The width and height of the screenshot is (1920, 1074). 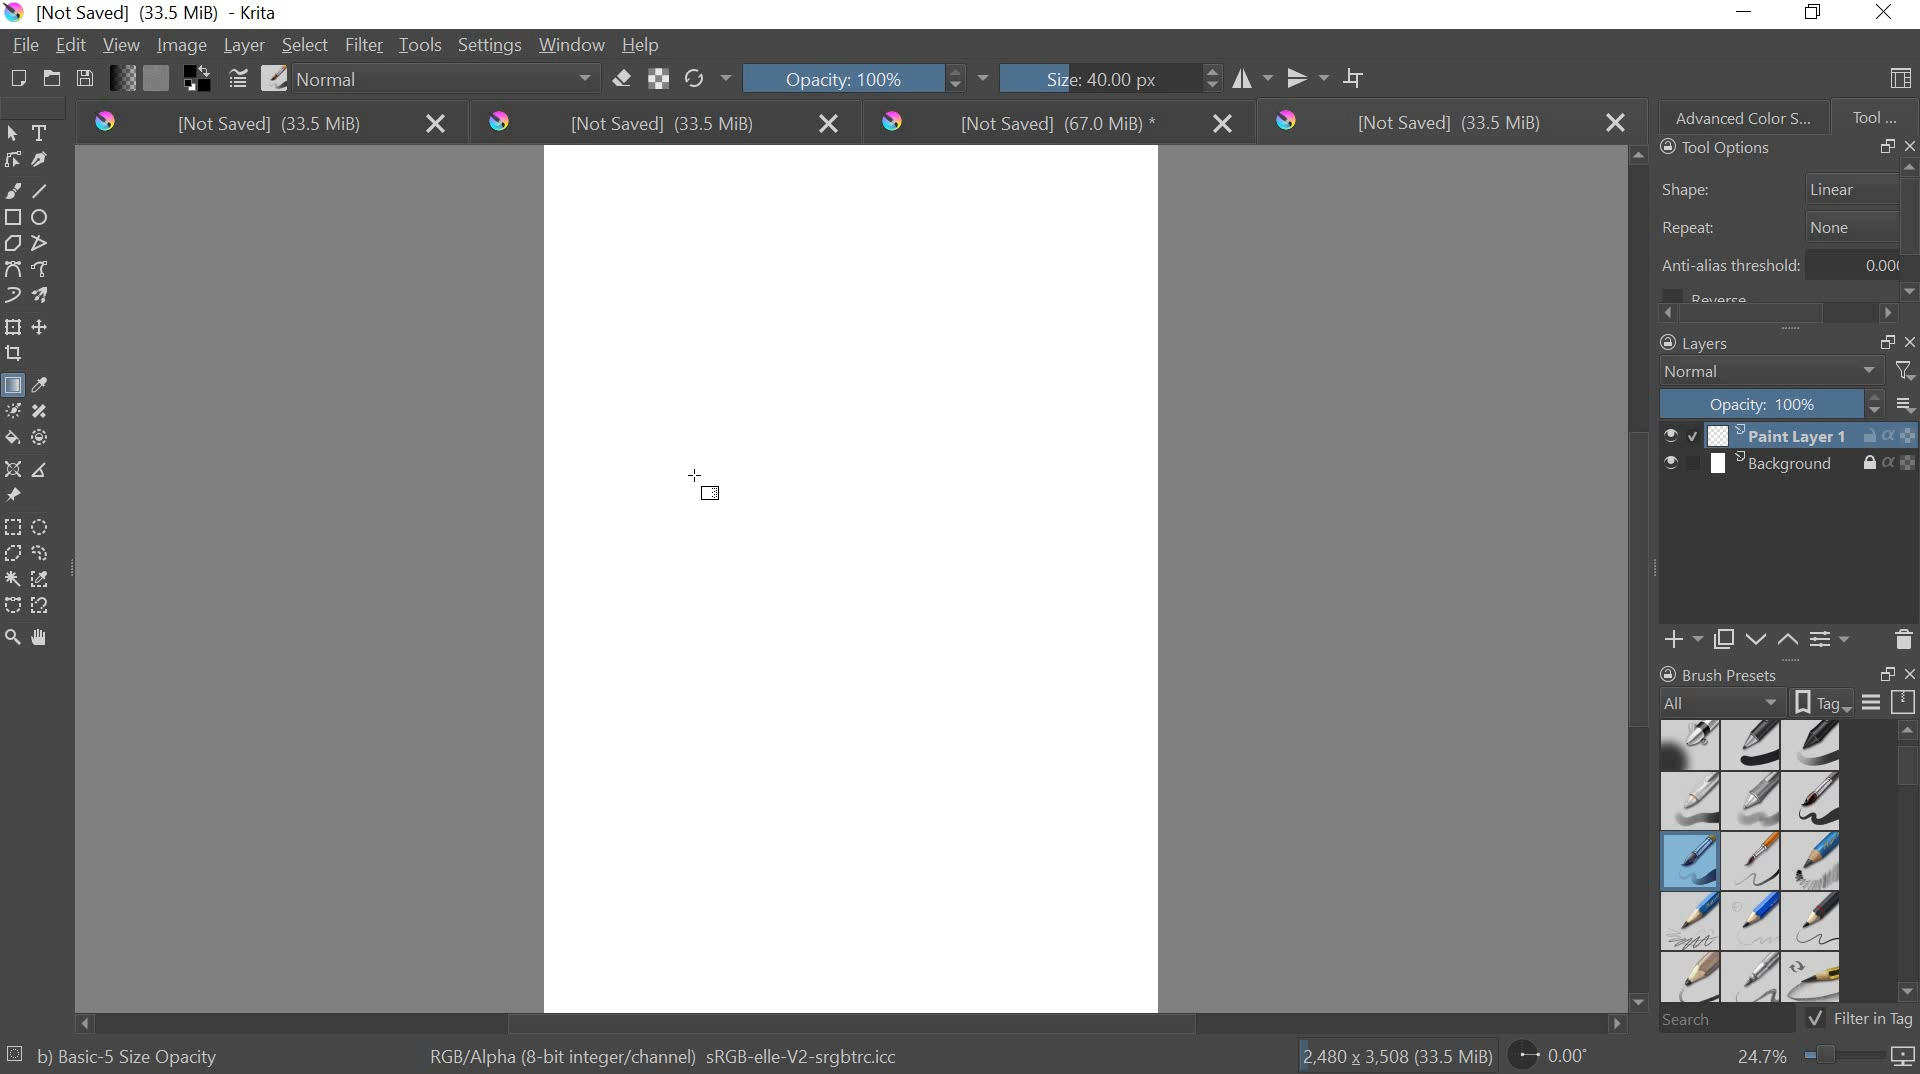 I want to click on anti alias threshold 0.00, so click(x=1772, y=272).